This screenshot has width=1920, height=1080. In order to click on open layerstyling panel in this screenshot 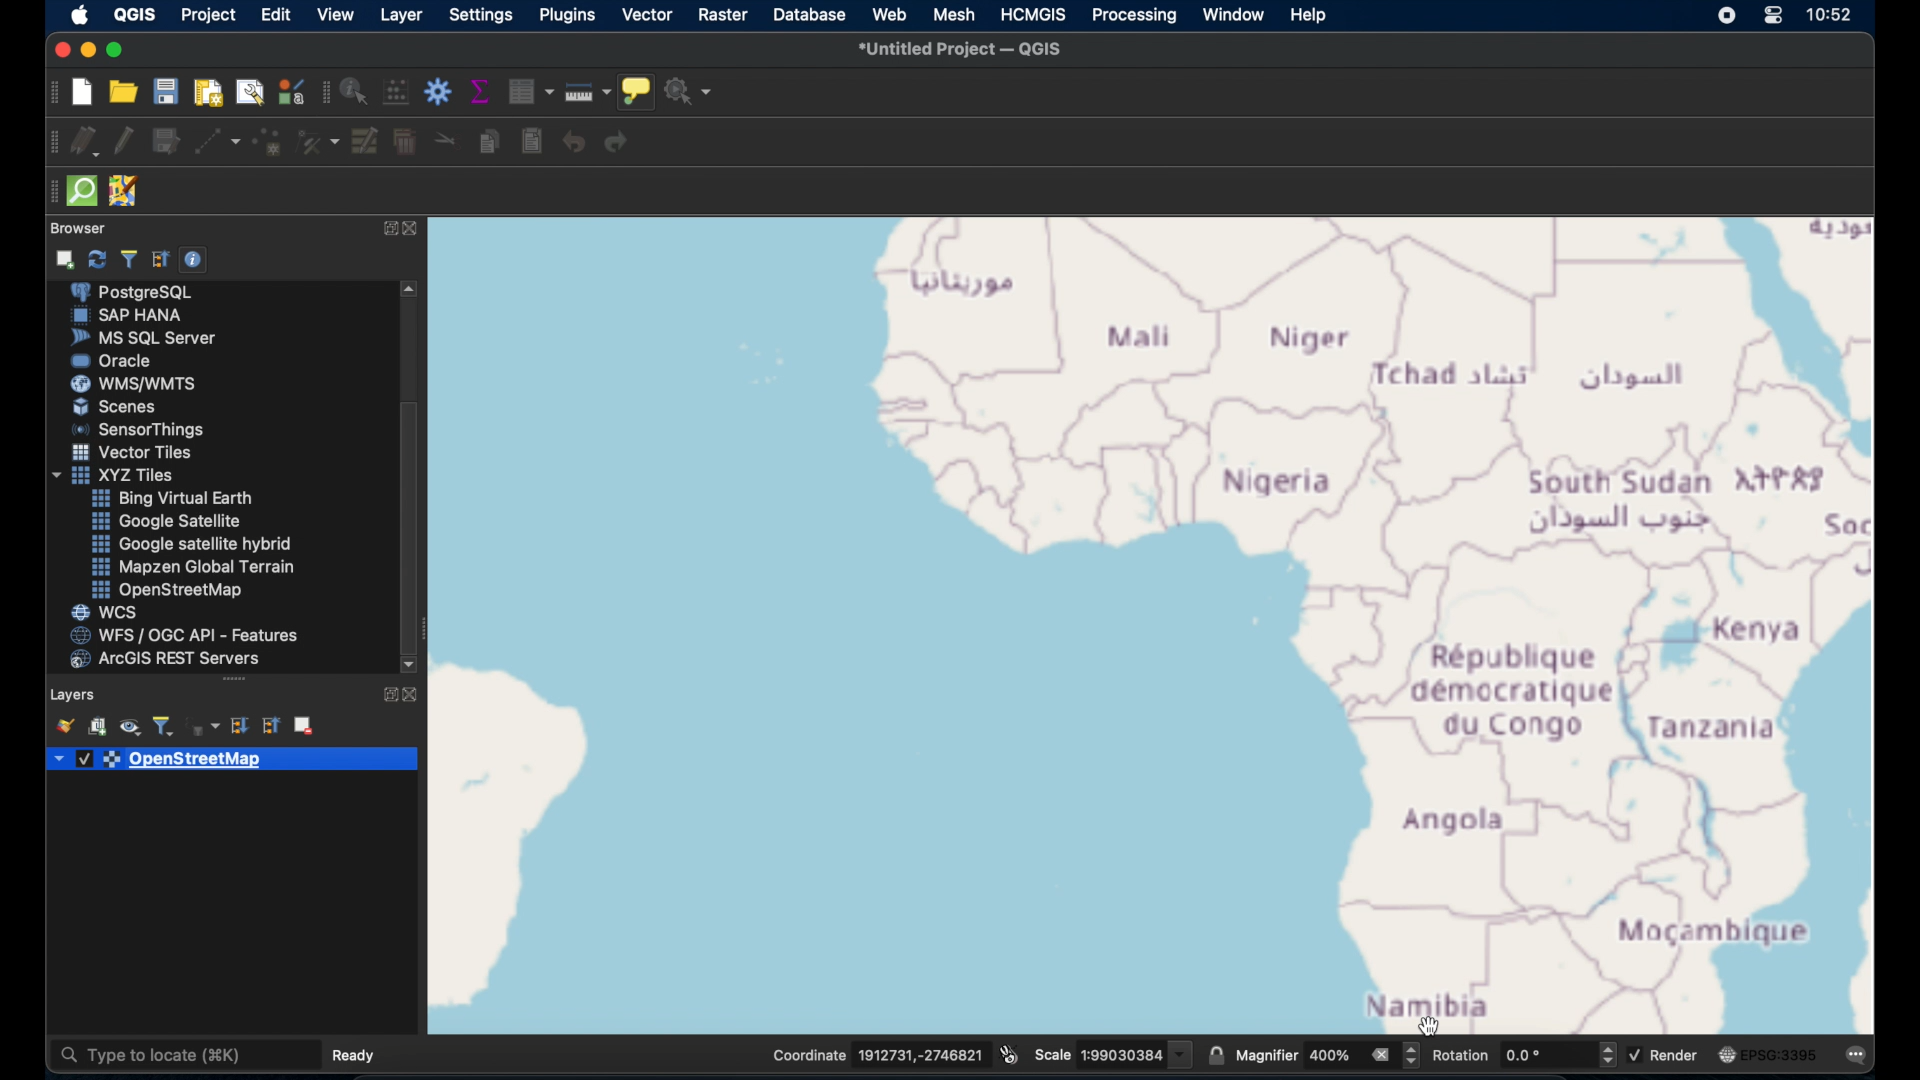, I will do `click(65, 726)`.